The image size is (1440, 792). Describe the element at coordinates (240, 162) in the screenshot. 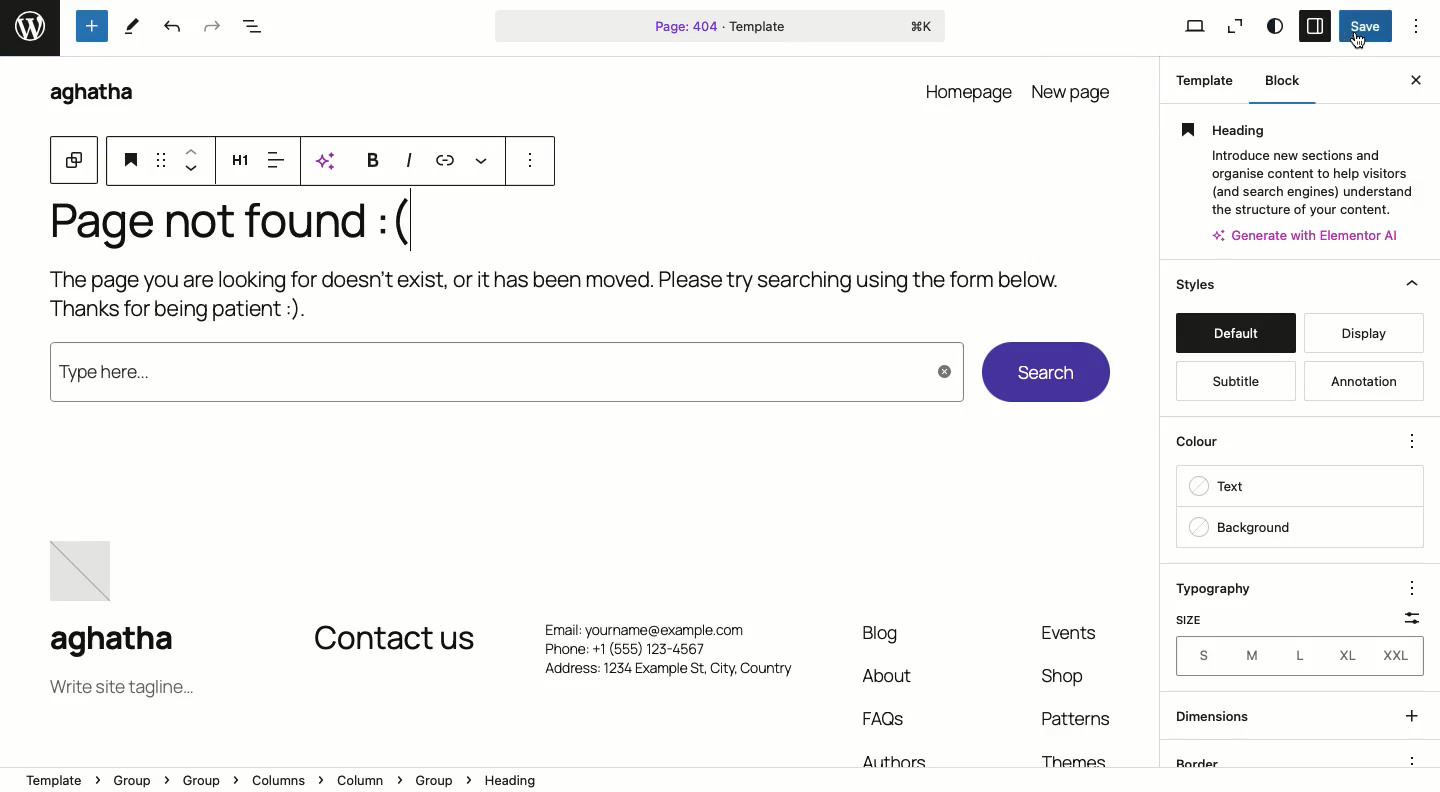

I see `Heading` at that location.